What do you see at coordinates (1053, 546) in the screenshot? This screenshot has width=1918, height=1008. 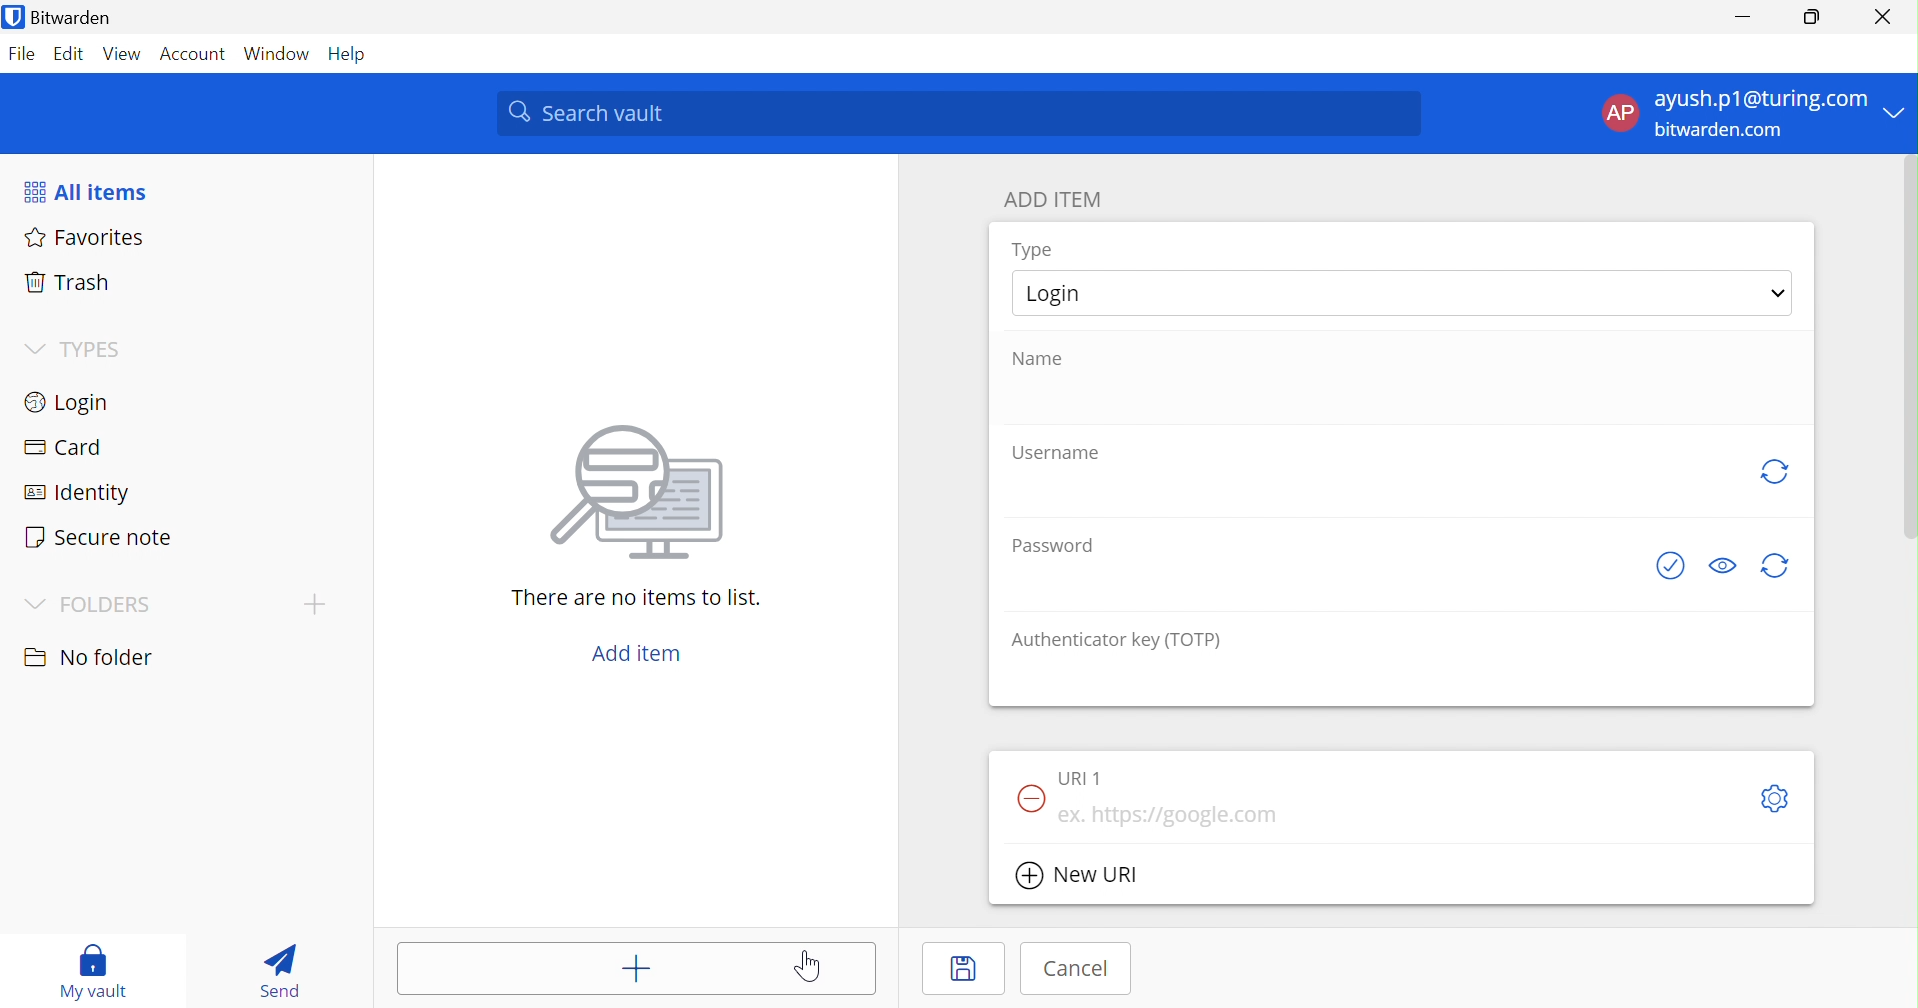 I see `Password` at bounding box center [1053, 546].